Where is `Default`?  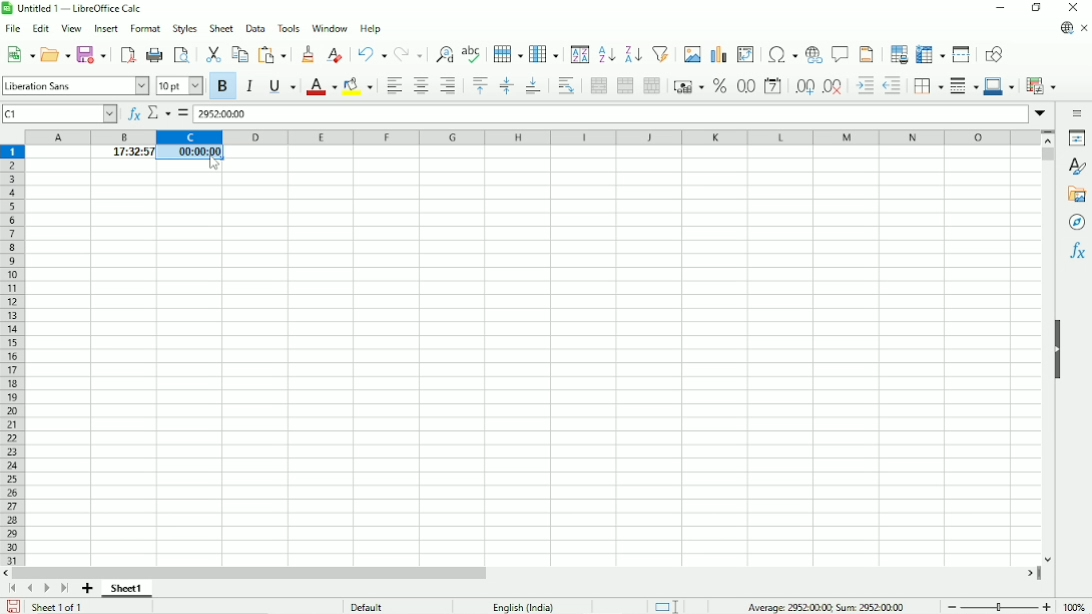
Default is located at coordinates (371, 605).